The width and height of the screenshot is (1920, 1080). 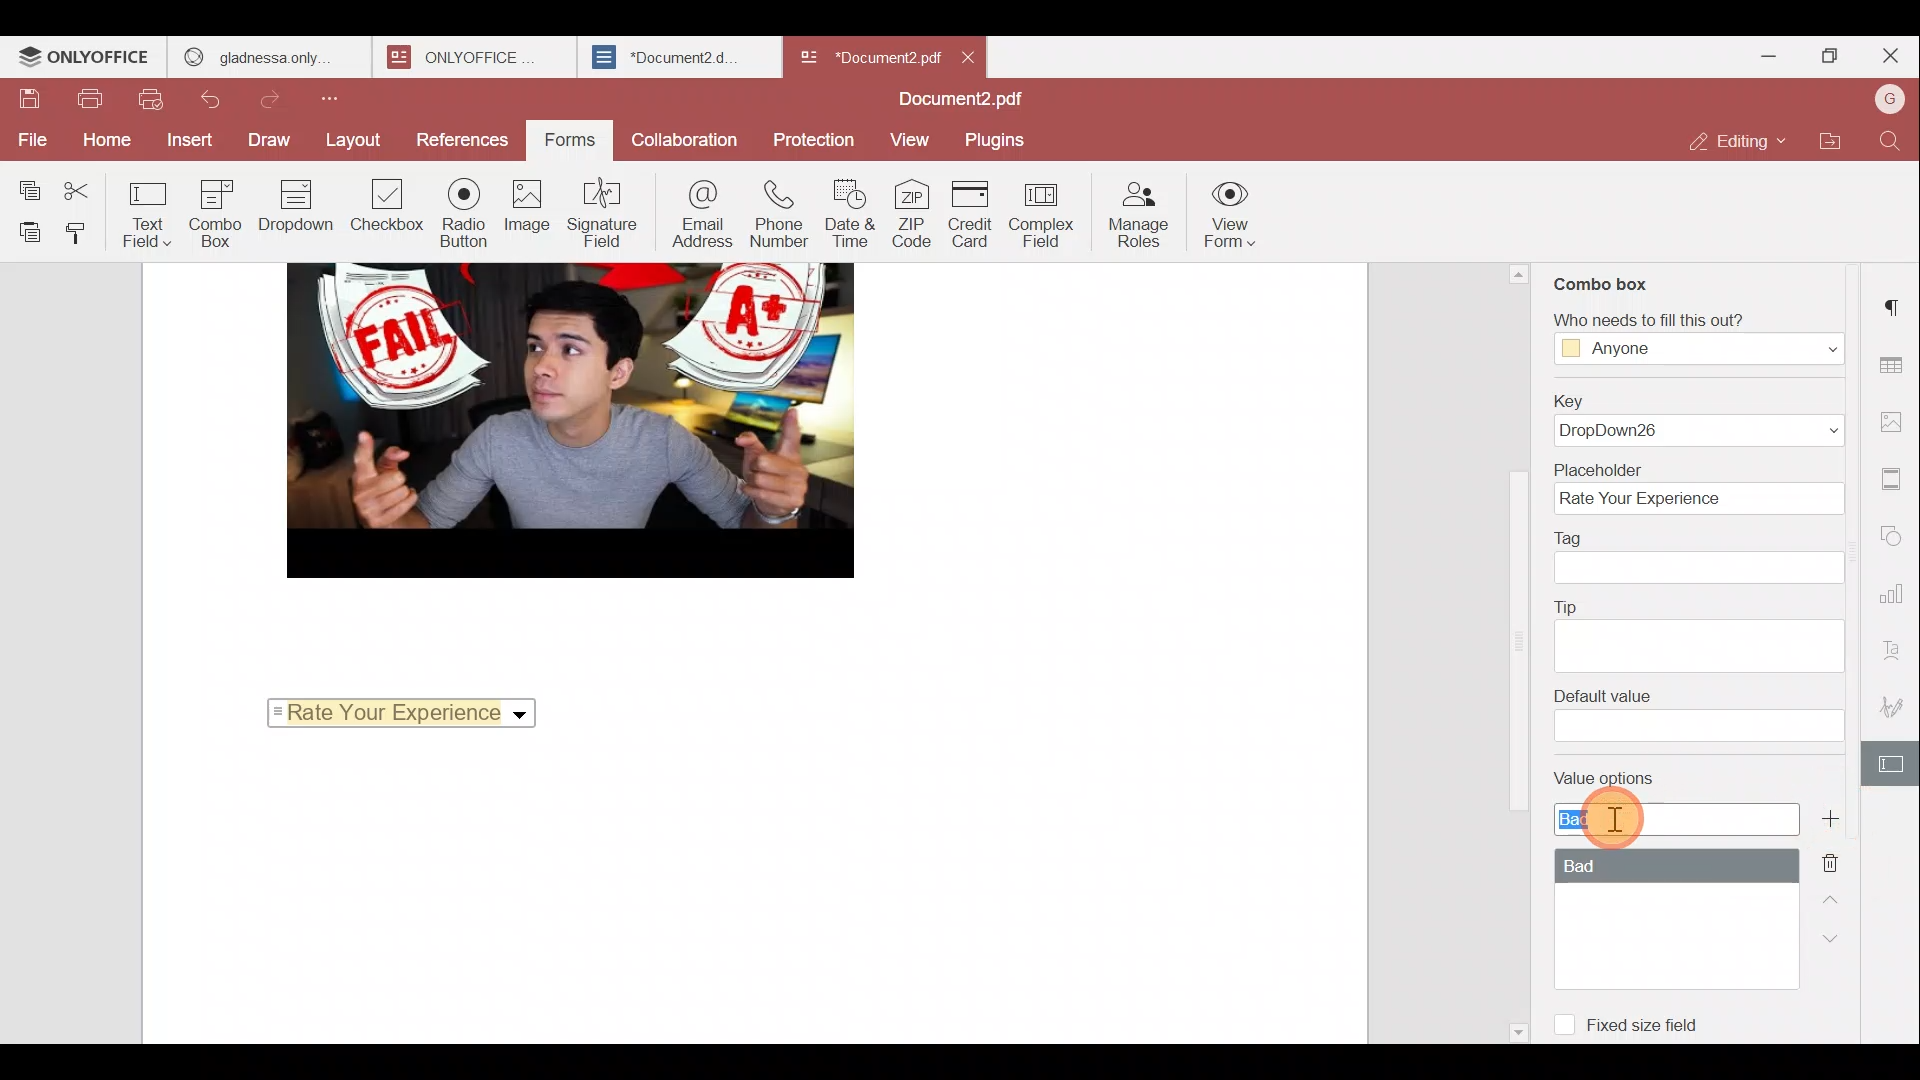 I want to click on ONLYOFFICE, so click(x=85, y=59).